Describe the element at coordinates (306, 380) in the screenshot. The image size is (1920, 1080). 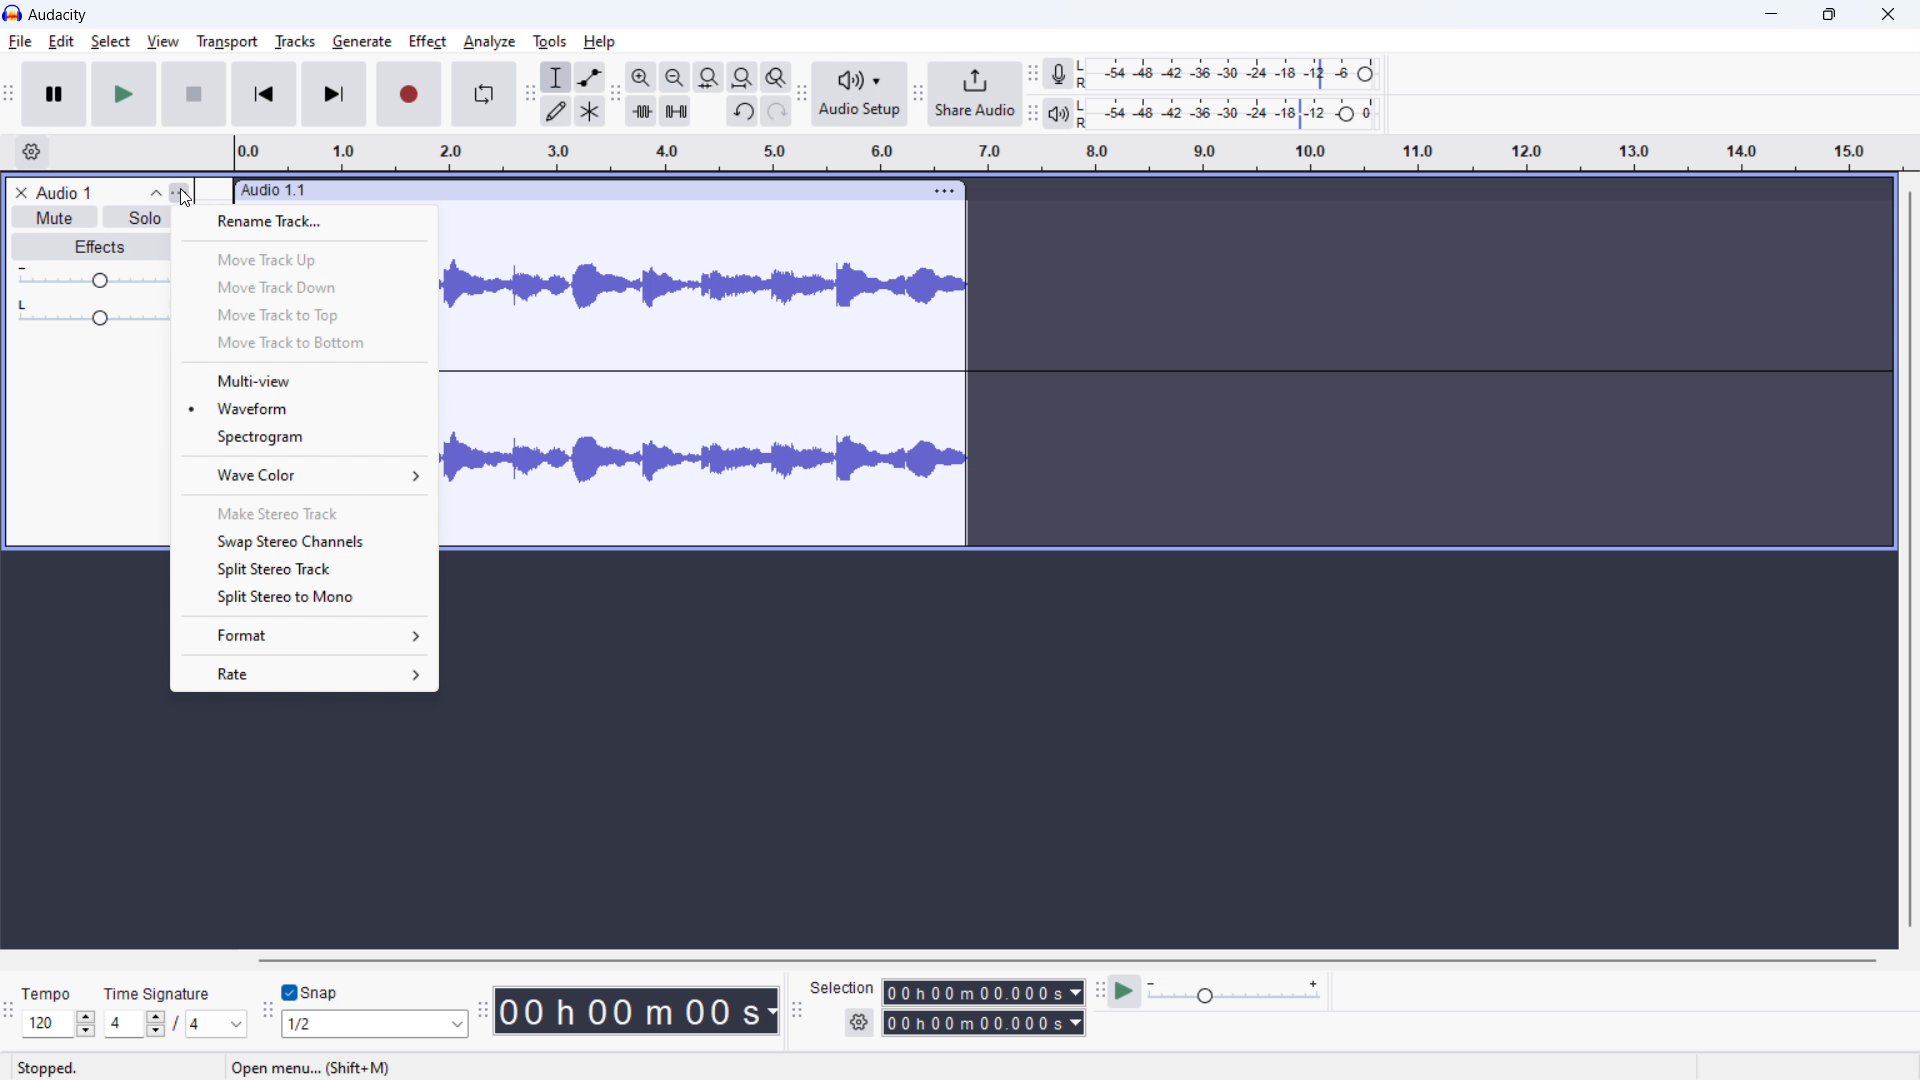
I see `multi view` at that location.